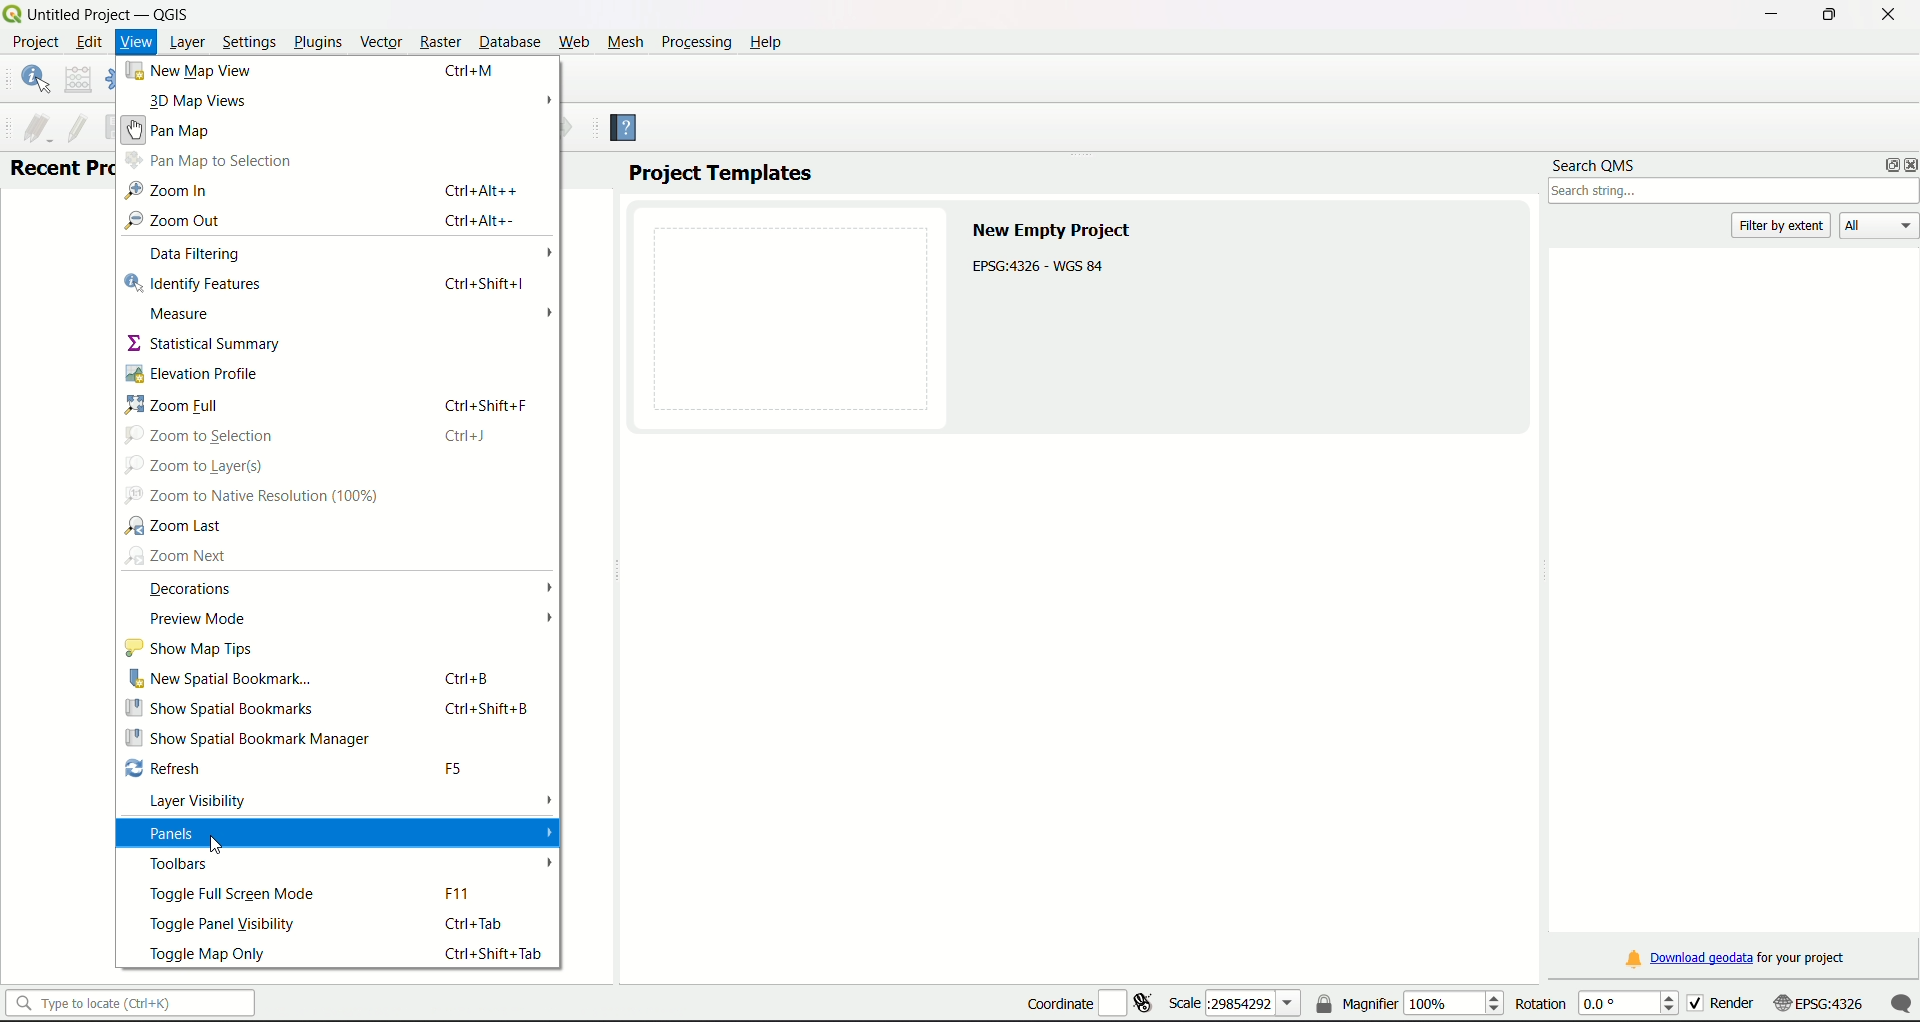  I want to click on zoom to selection, so click(200, 434).